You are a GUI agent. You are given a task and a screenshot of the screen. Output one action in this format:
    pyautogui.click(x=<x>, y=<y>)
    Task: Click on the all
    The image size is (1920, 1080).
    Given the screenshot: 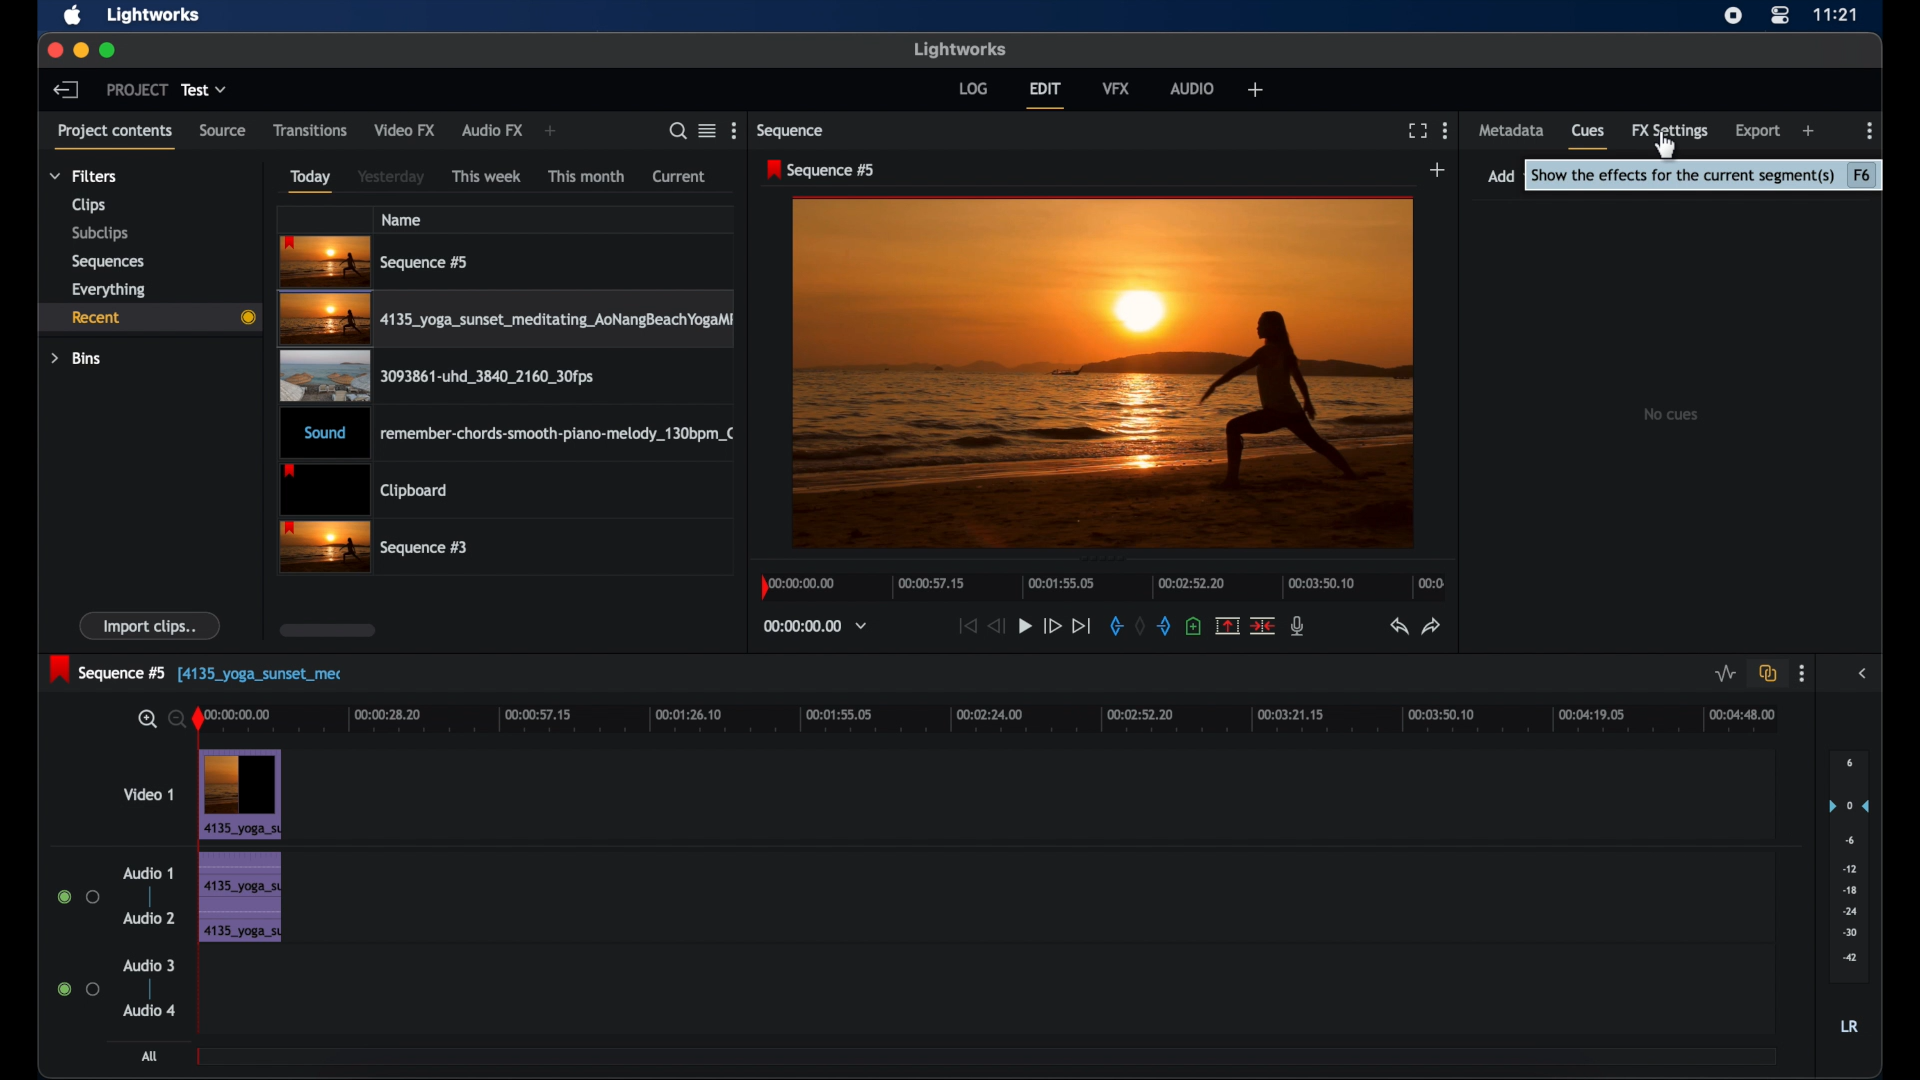 What is the action you would take?
    pyautogui.click(x=152, y=1056)
    